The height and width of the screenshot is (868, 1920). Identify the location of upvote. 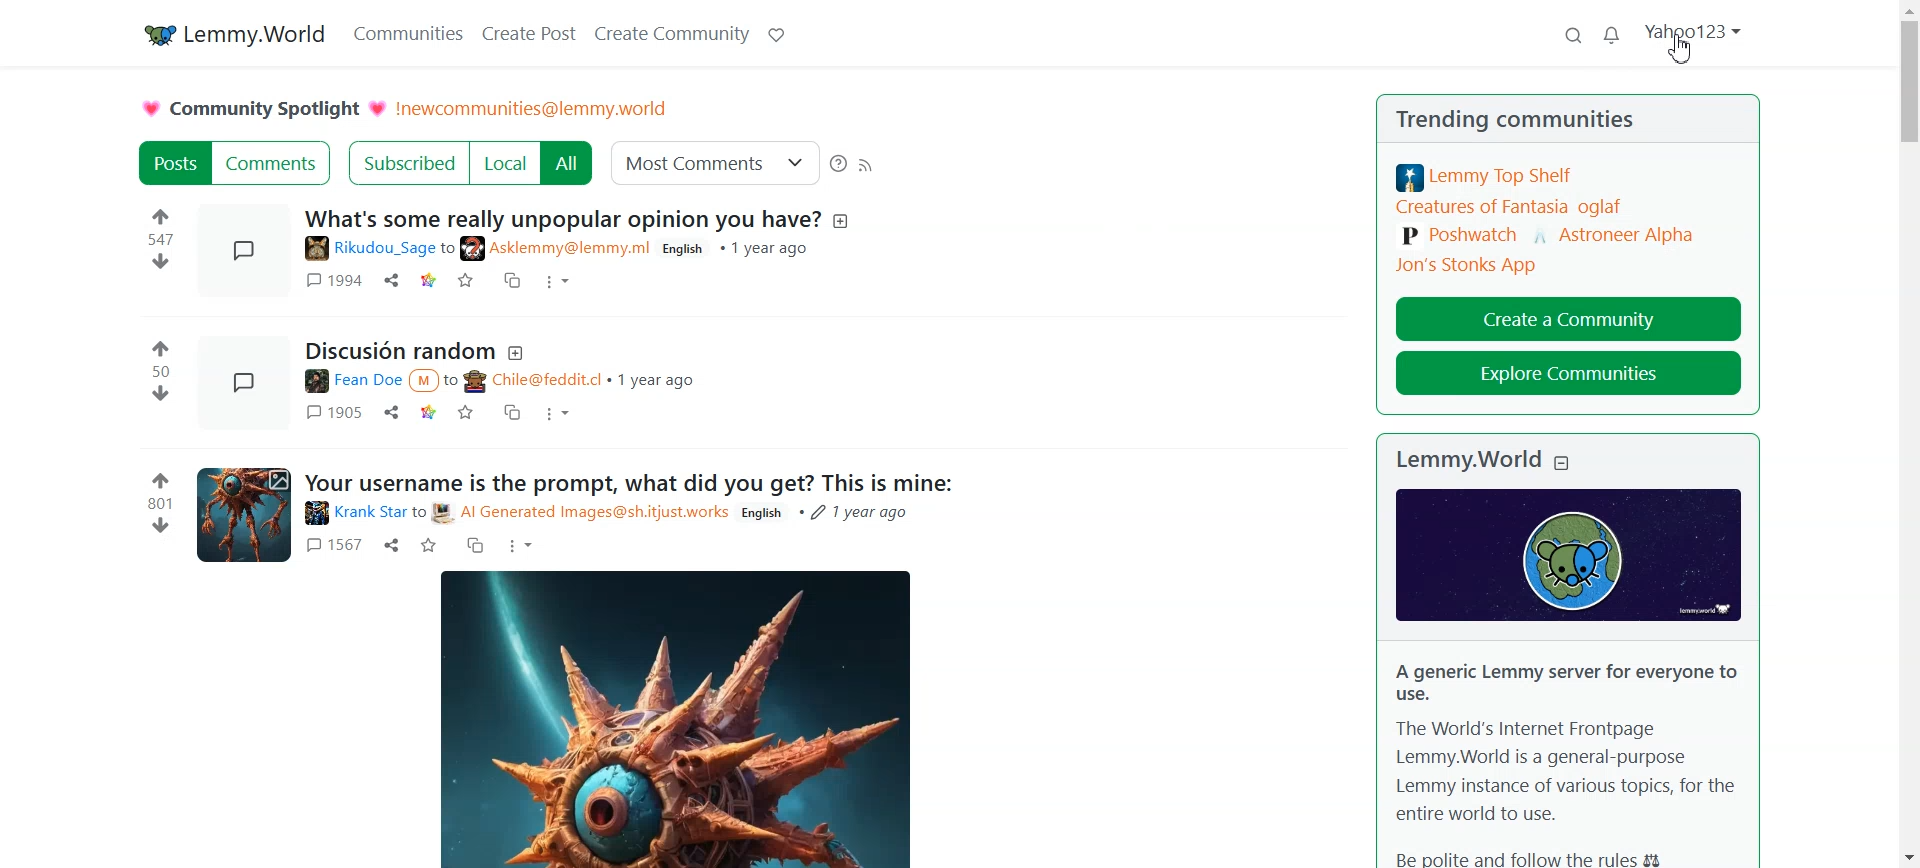
(158, 481).